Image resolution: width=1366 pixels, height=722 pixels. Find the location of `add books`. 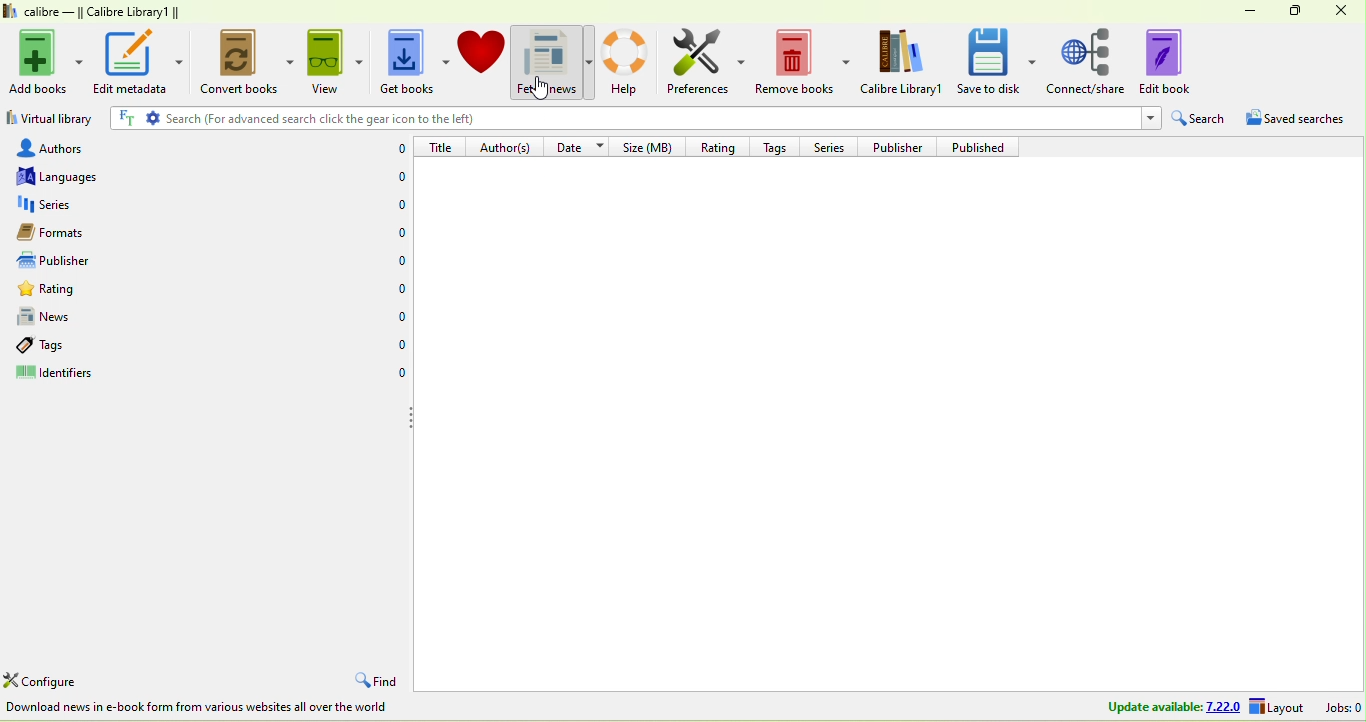

add books is located at coordinates (38, 63).